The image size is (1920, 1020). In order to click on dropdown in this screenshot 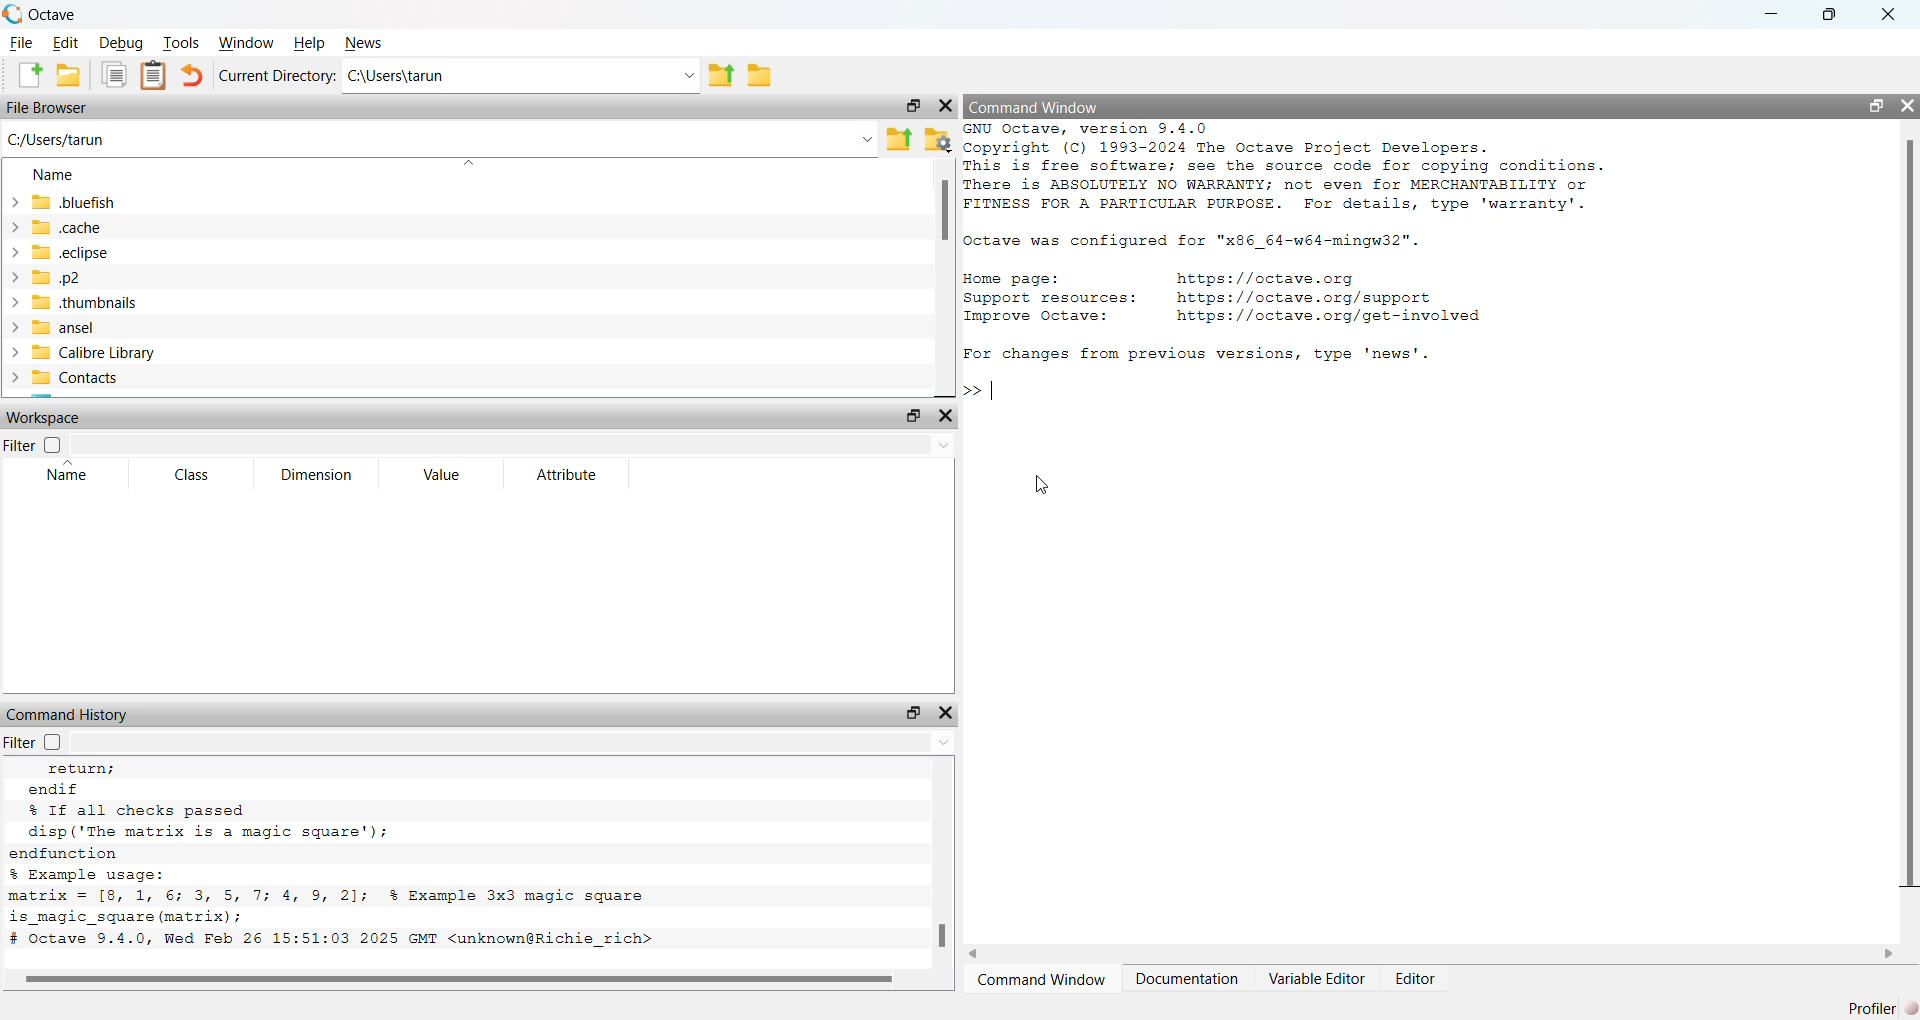, I will do `click(943, 446)`.